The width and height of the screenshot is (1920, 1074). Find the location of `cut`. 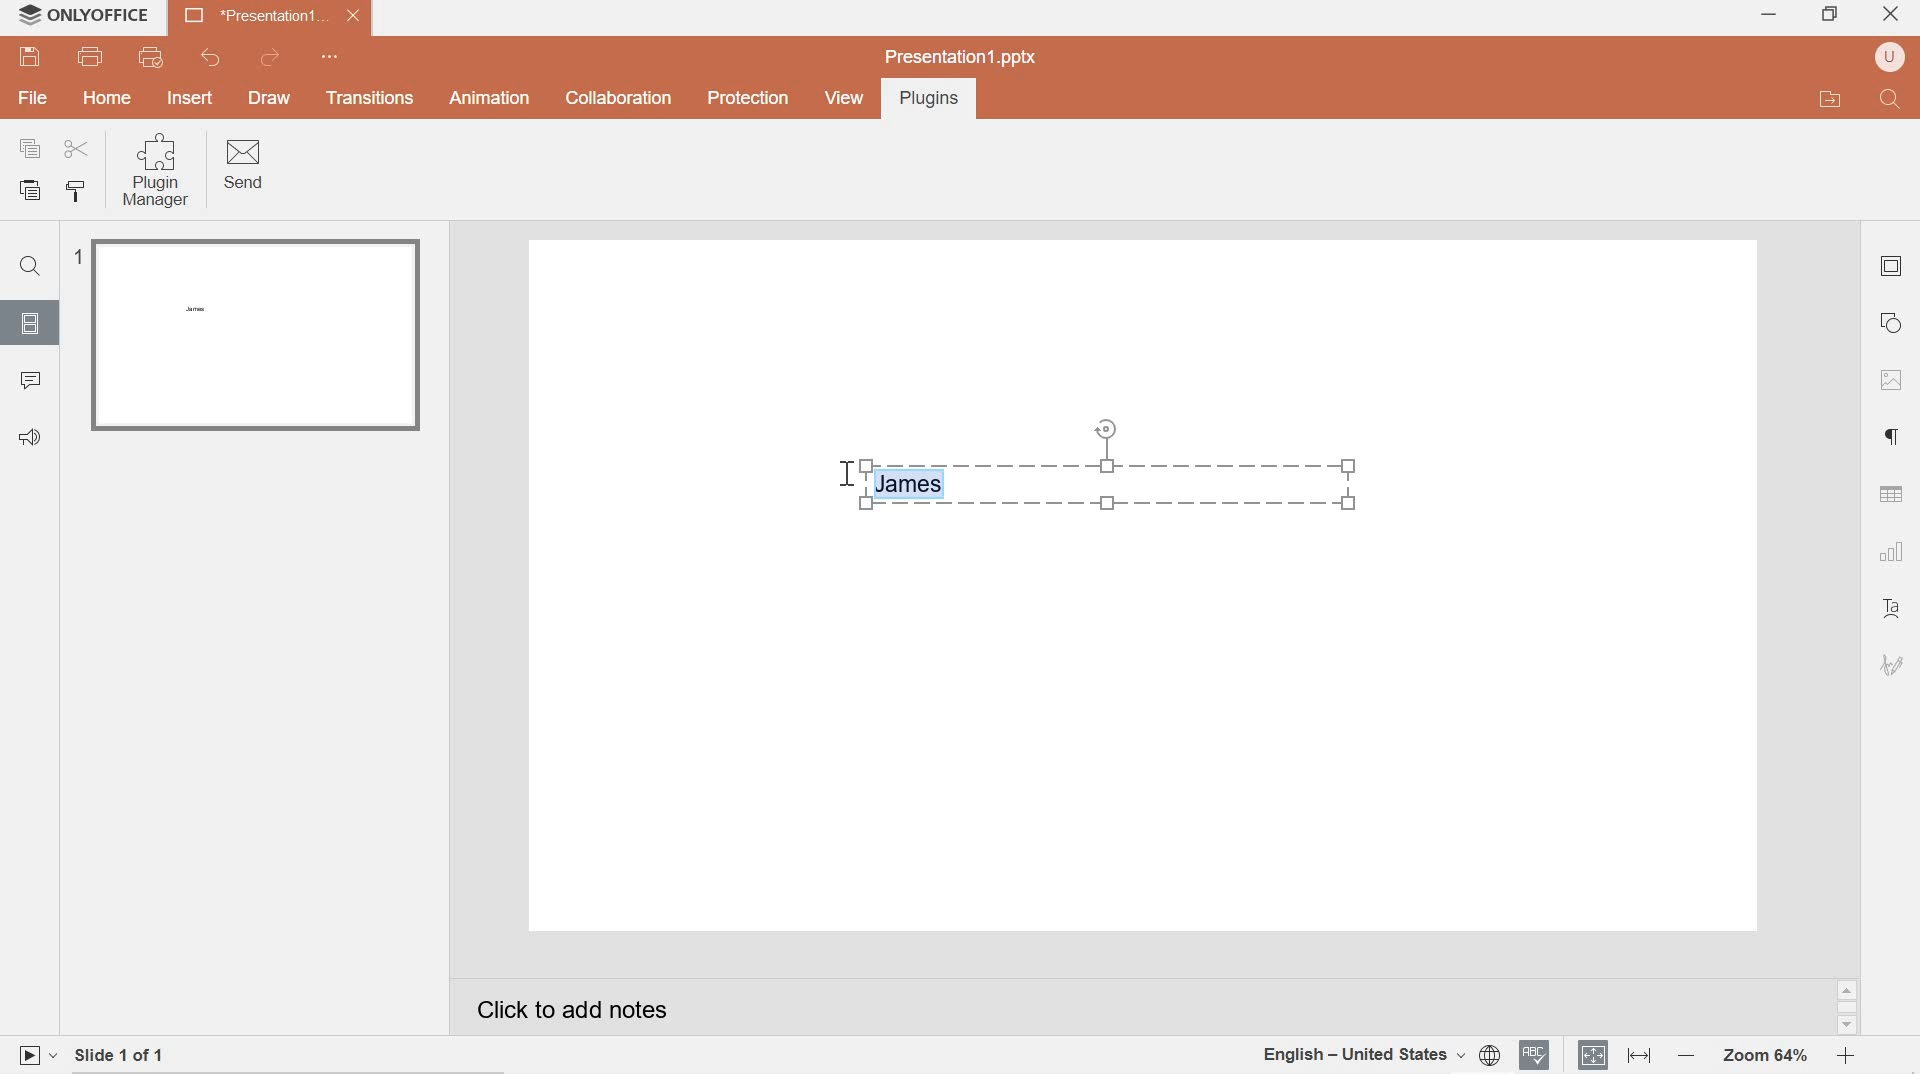

cut is located at coordinates (77, 148).